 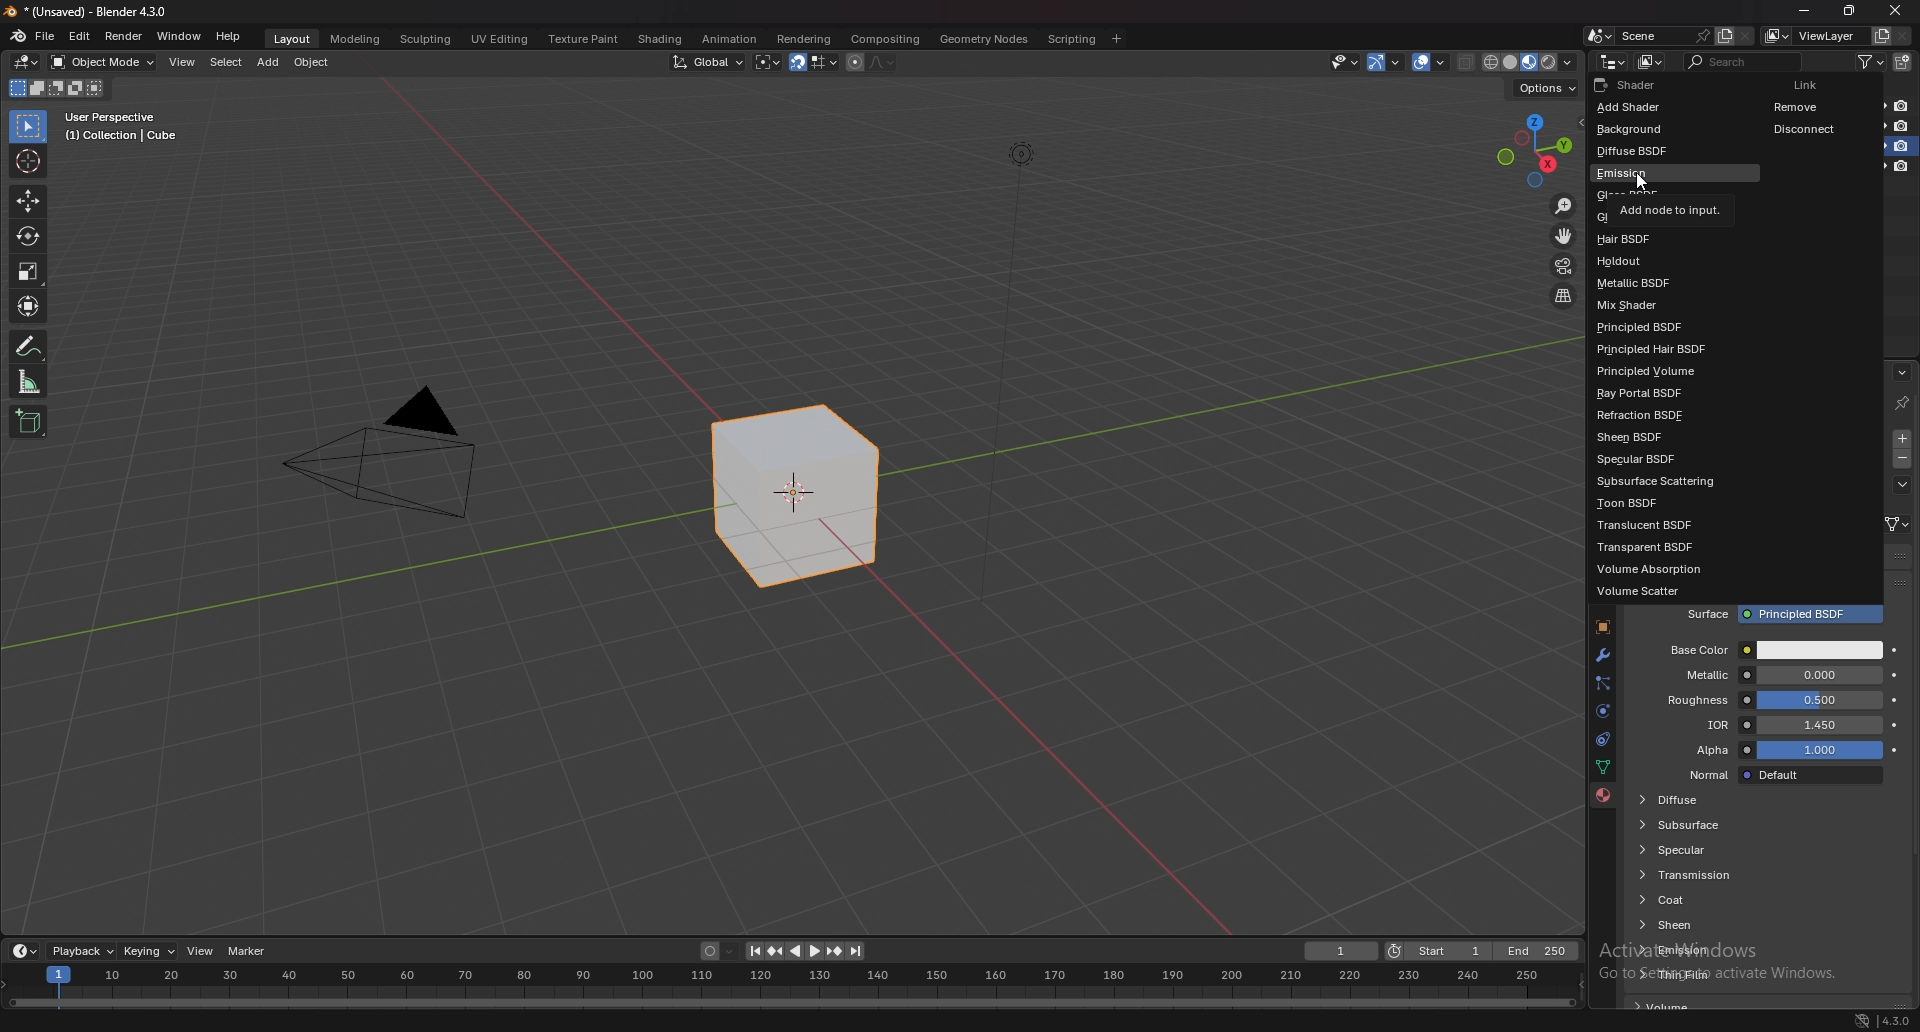 What do you see at coordinates (229, 36) in the screenshot?
I see `help` at bounding box center [229, 36].